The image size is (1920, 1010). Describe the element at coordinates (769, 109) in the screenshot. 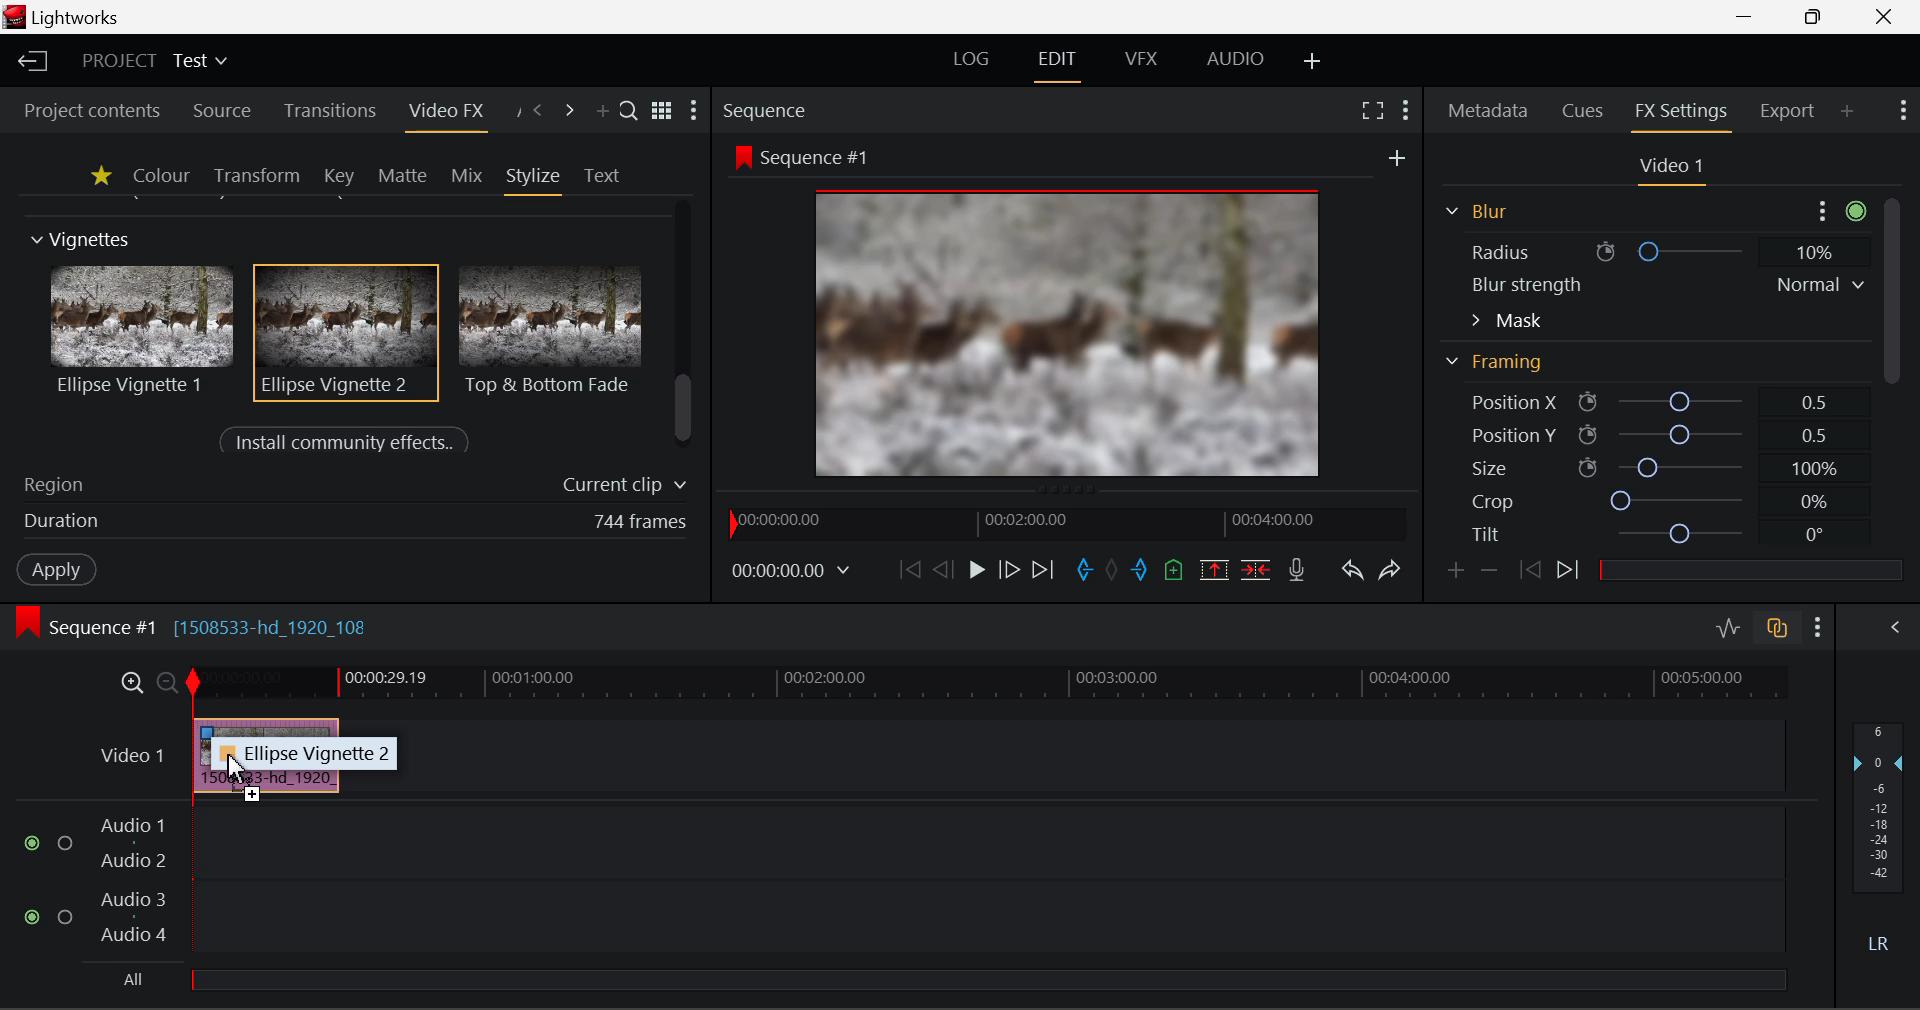

I see `Sequence Preview Section` at that location.